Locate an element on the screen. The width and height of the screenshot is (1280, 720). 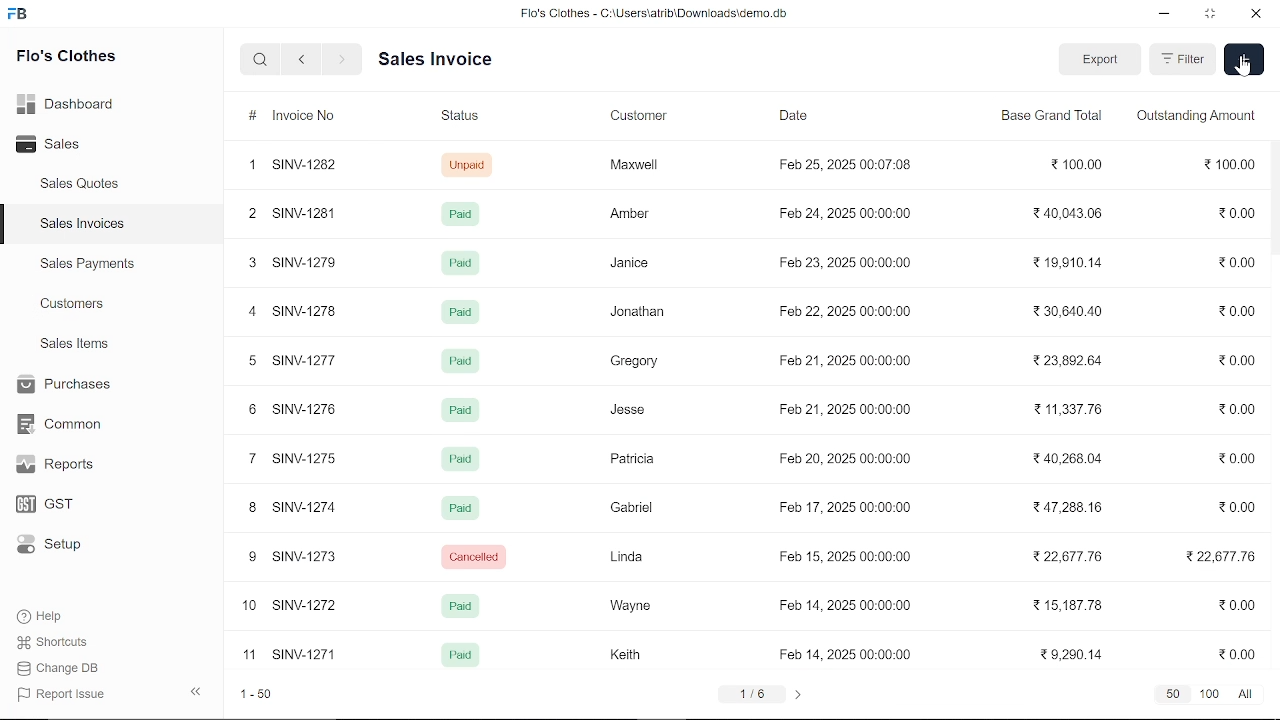
hide is located at coordinates (197, 689).